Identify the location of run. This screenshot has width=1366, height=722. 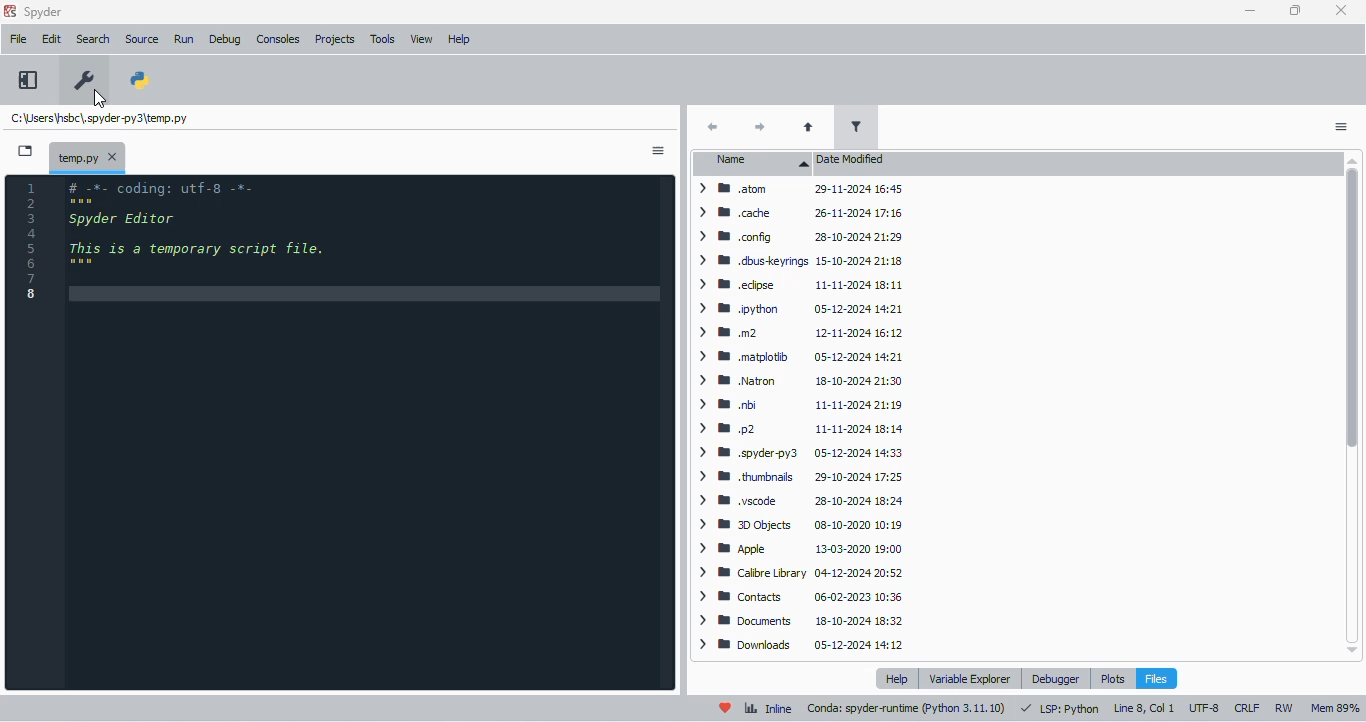
(184, 40).